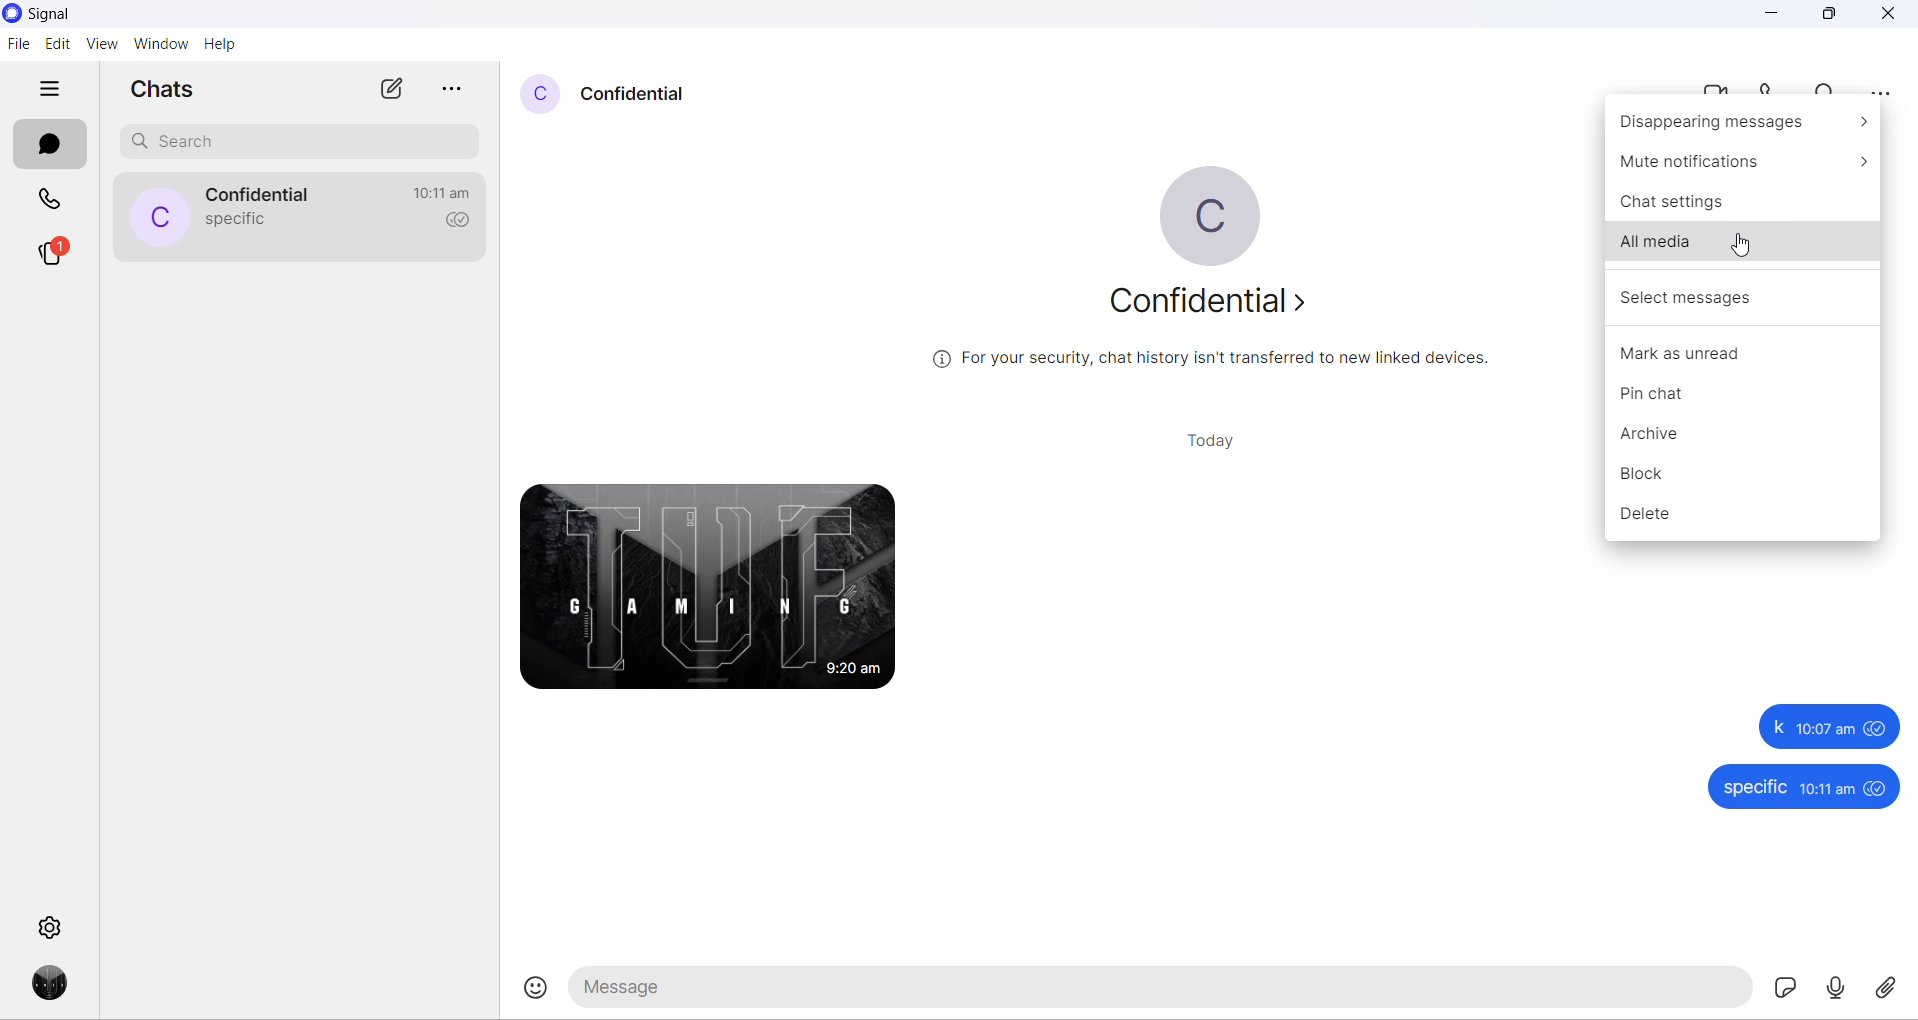 This screenshot has height=1020, width=1918. I want to click on more options, so click(449, 91).